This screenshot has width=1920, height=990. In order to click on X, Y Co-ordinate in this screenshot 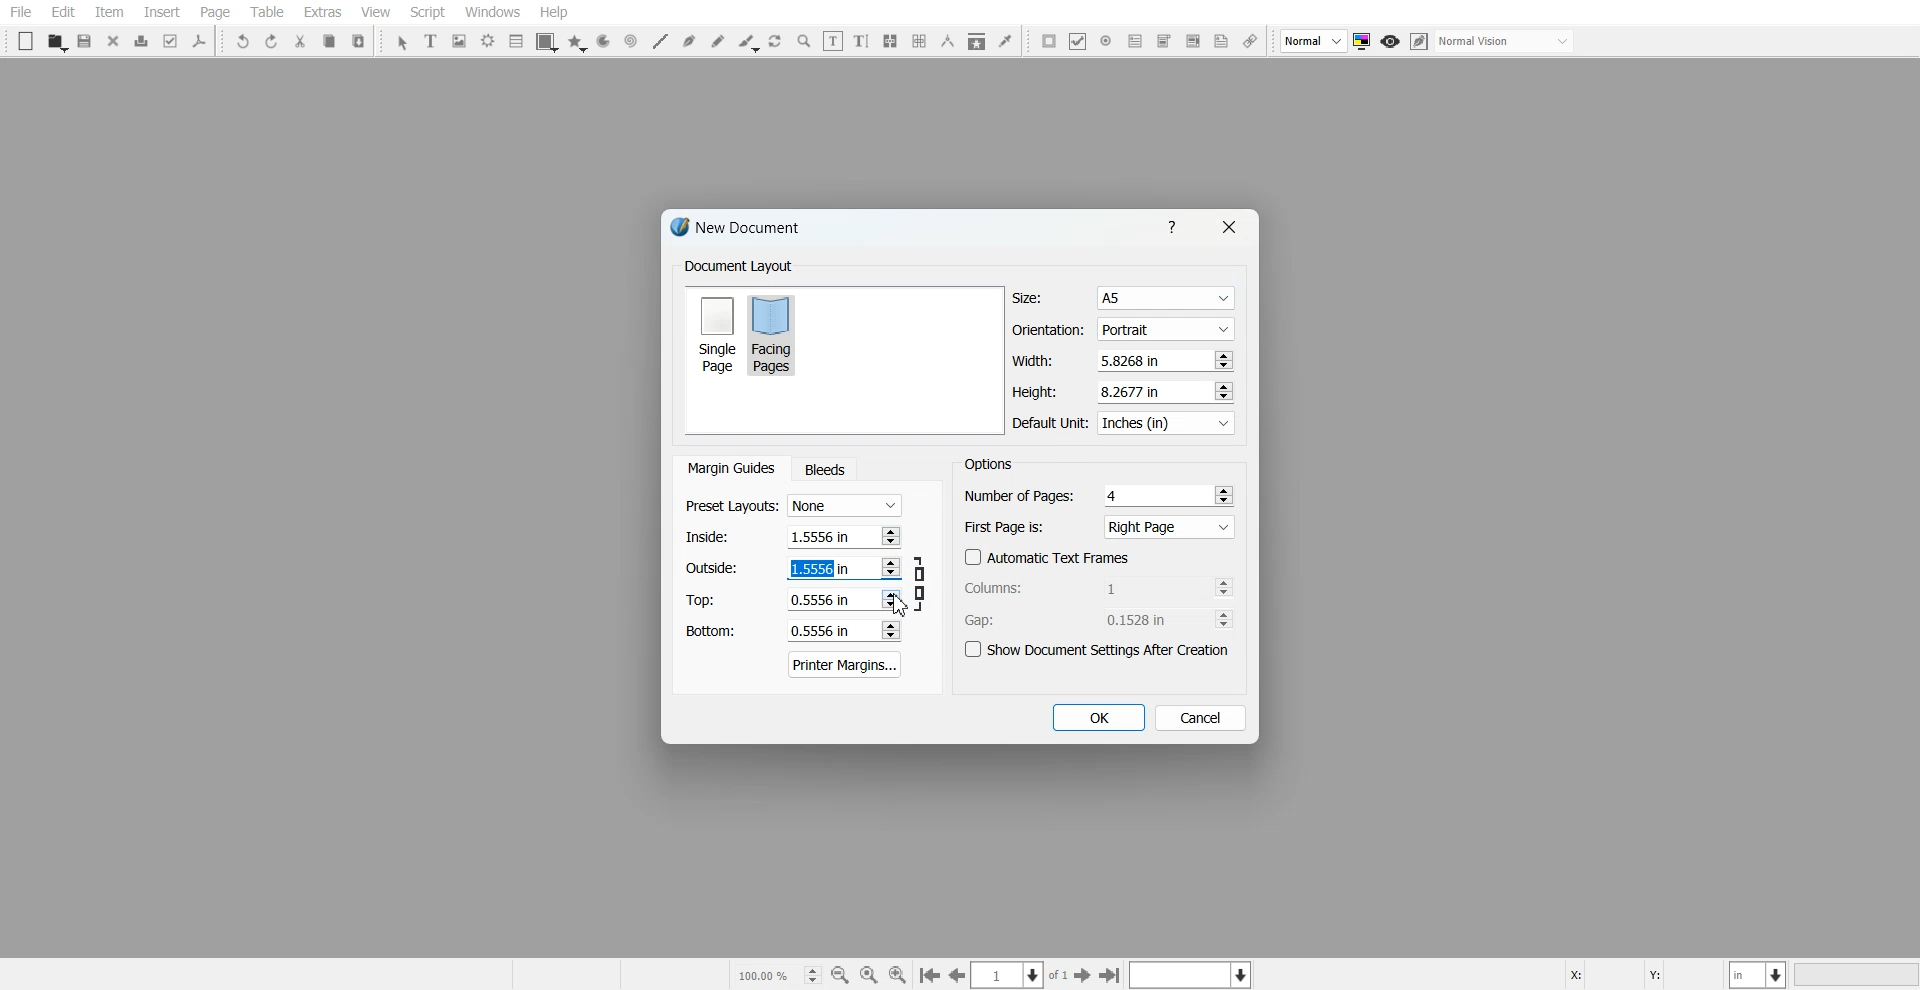, I will do `click(1643, 973)`.